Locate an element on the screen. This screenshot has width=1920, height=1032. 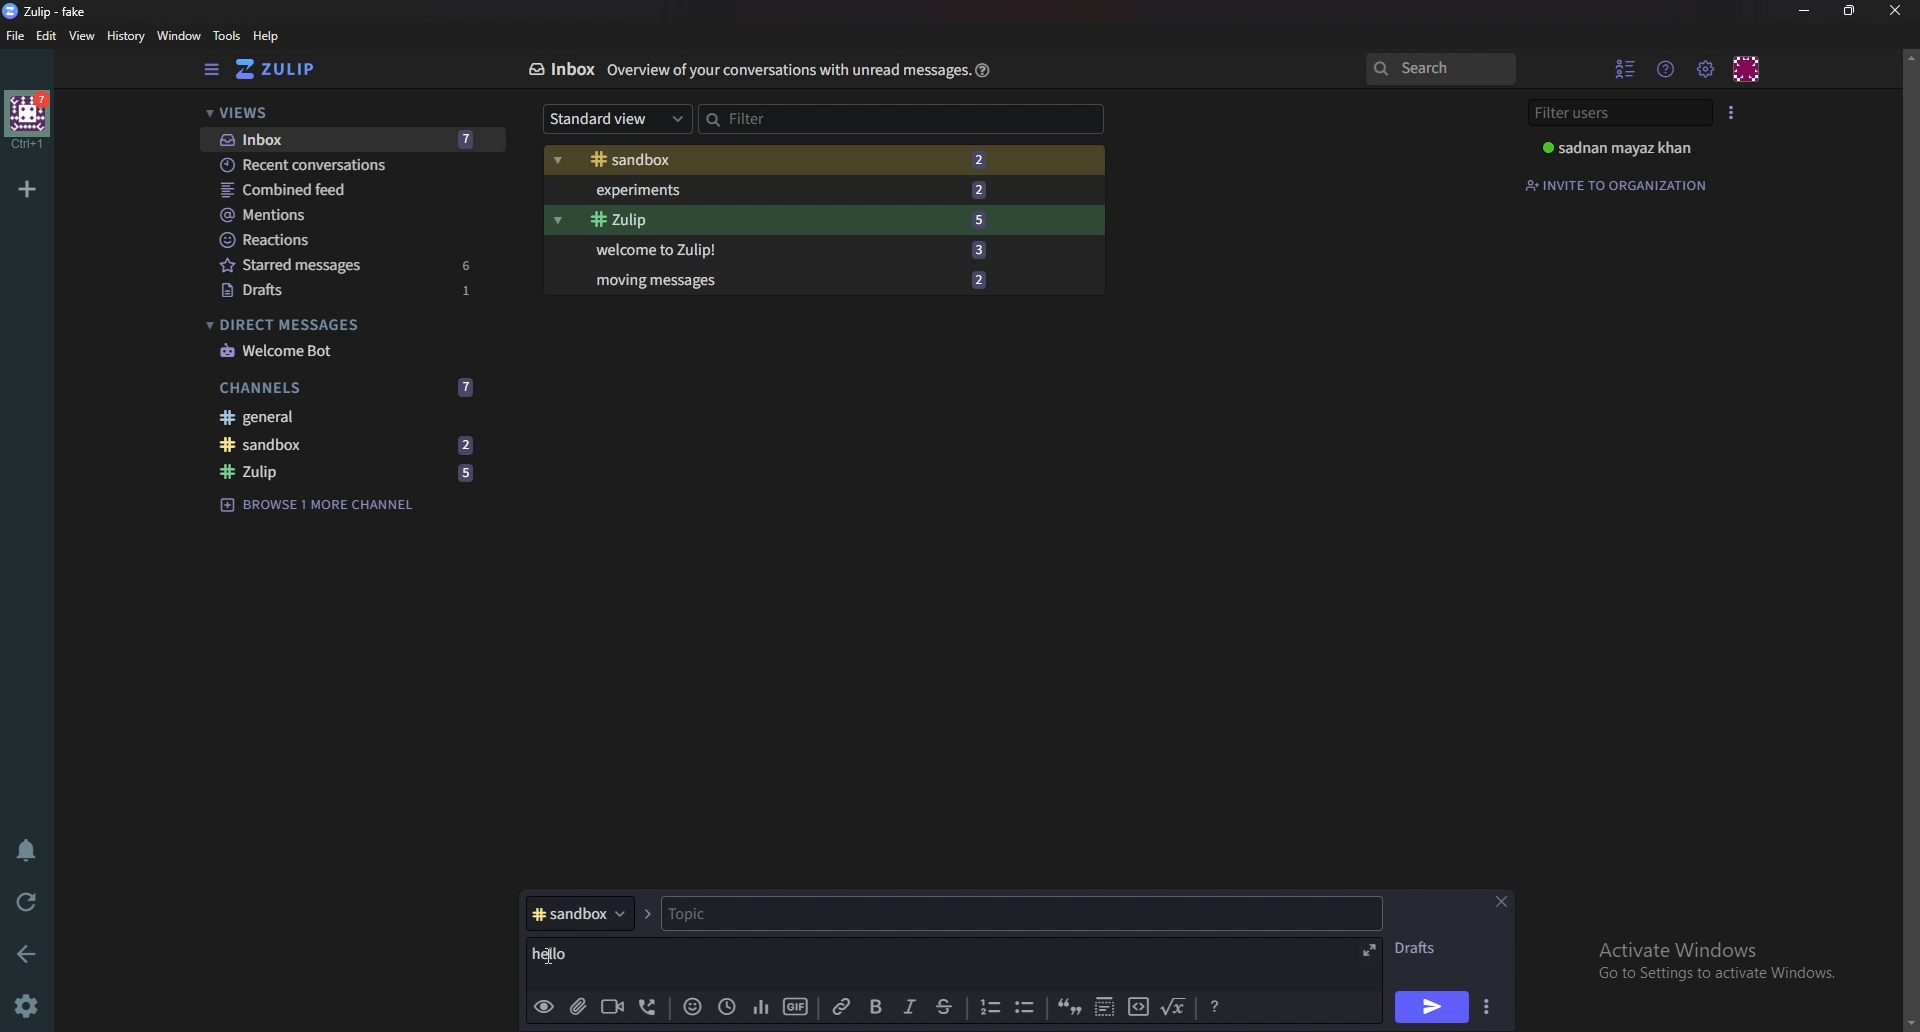
Strike through is located at coordinates (946, 1006).